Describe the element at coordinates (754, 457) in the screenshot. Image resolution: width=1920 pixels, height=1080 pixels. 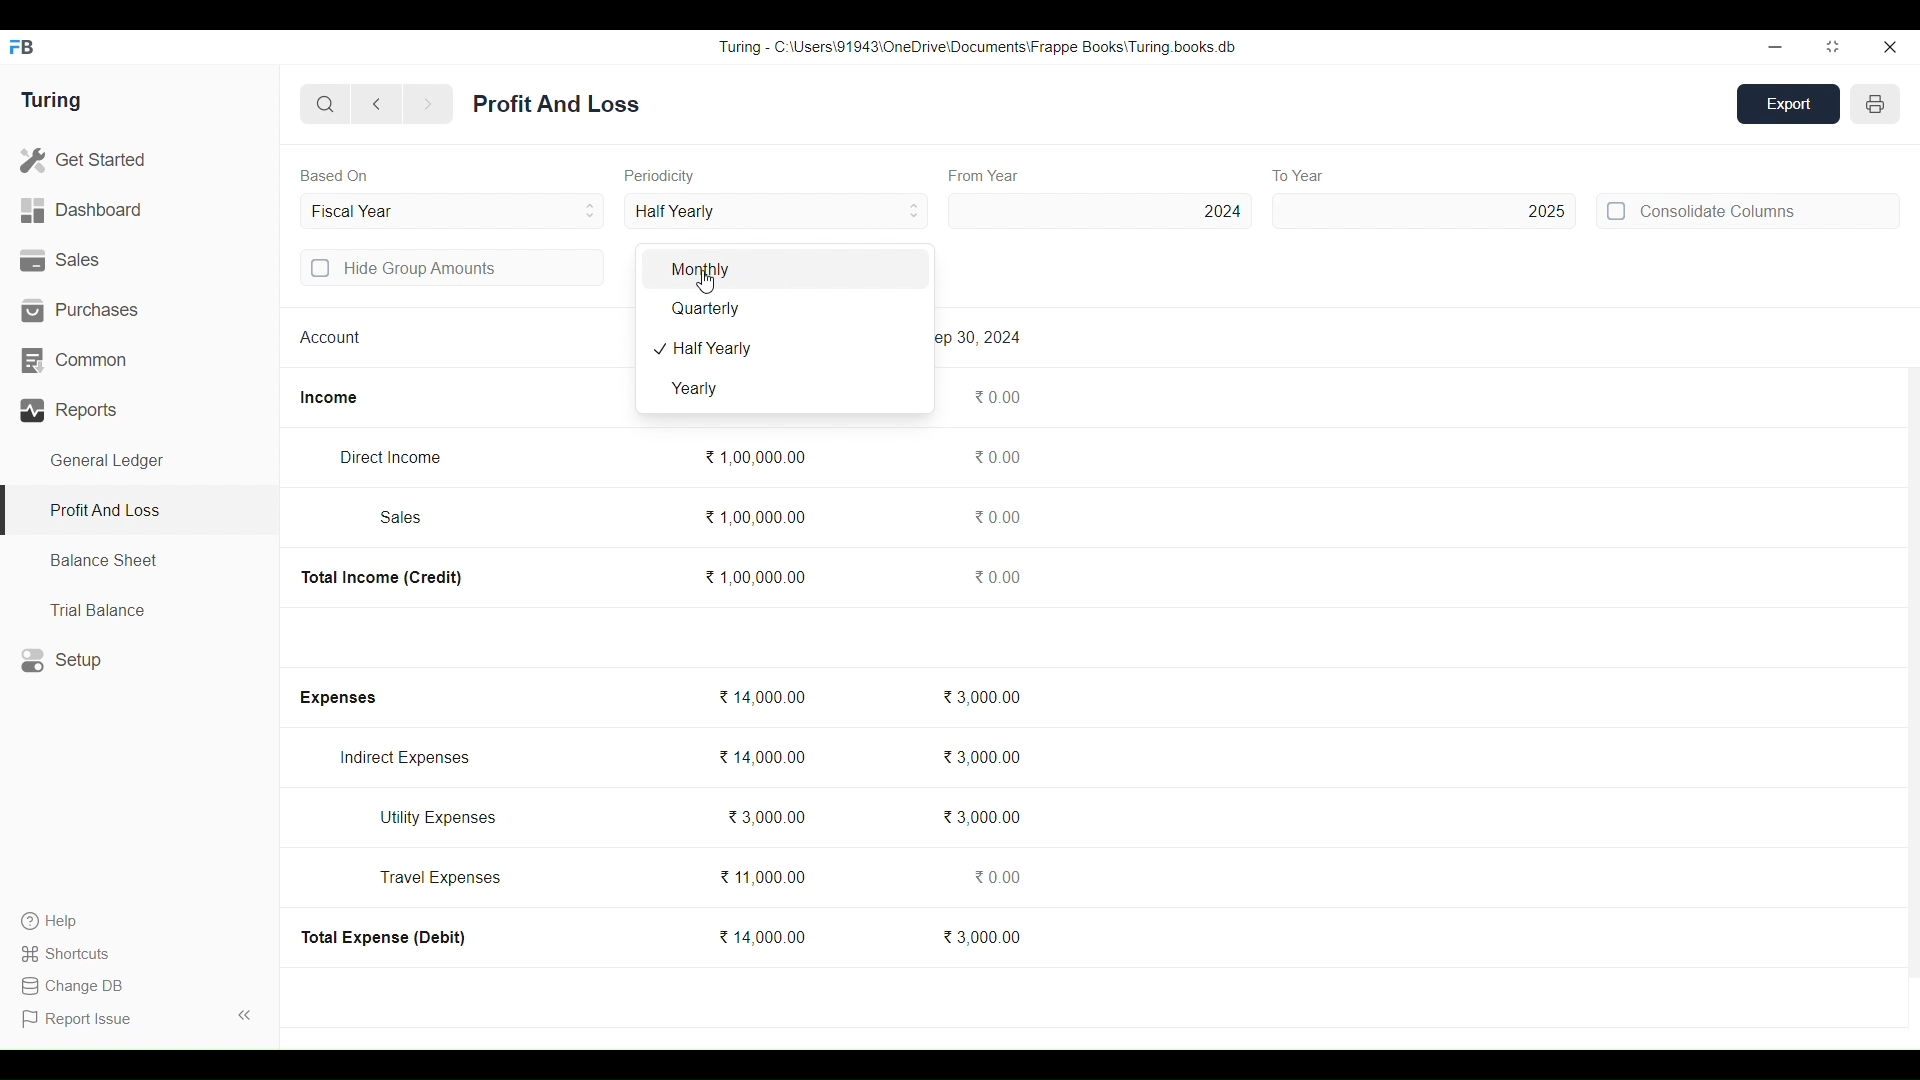
I see `1,00,000.00` at that location.